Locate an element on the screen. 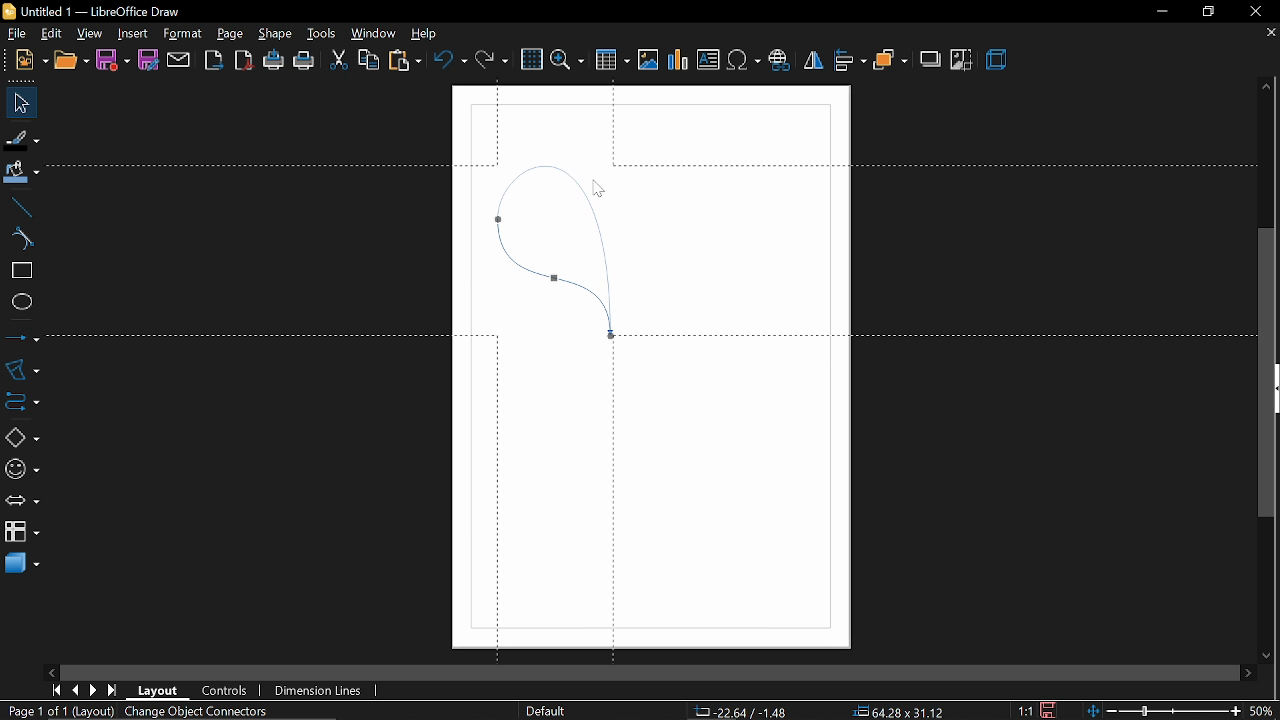 This screenshot has width=1280, height=720. Page 1 of 1 is located at coordinates (38, 711).